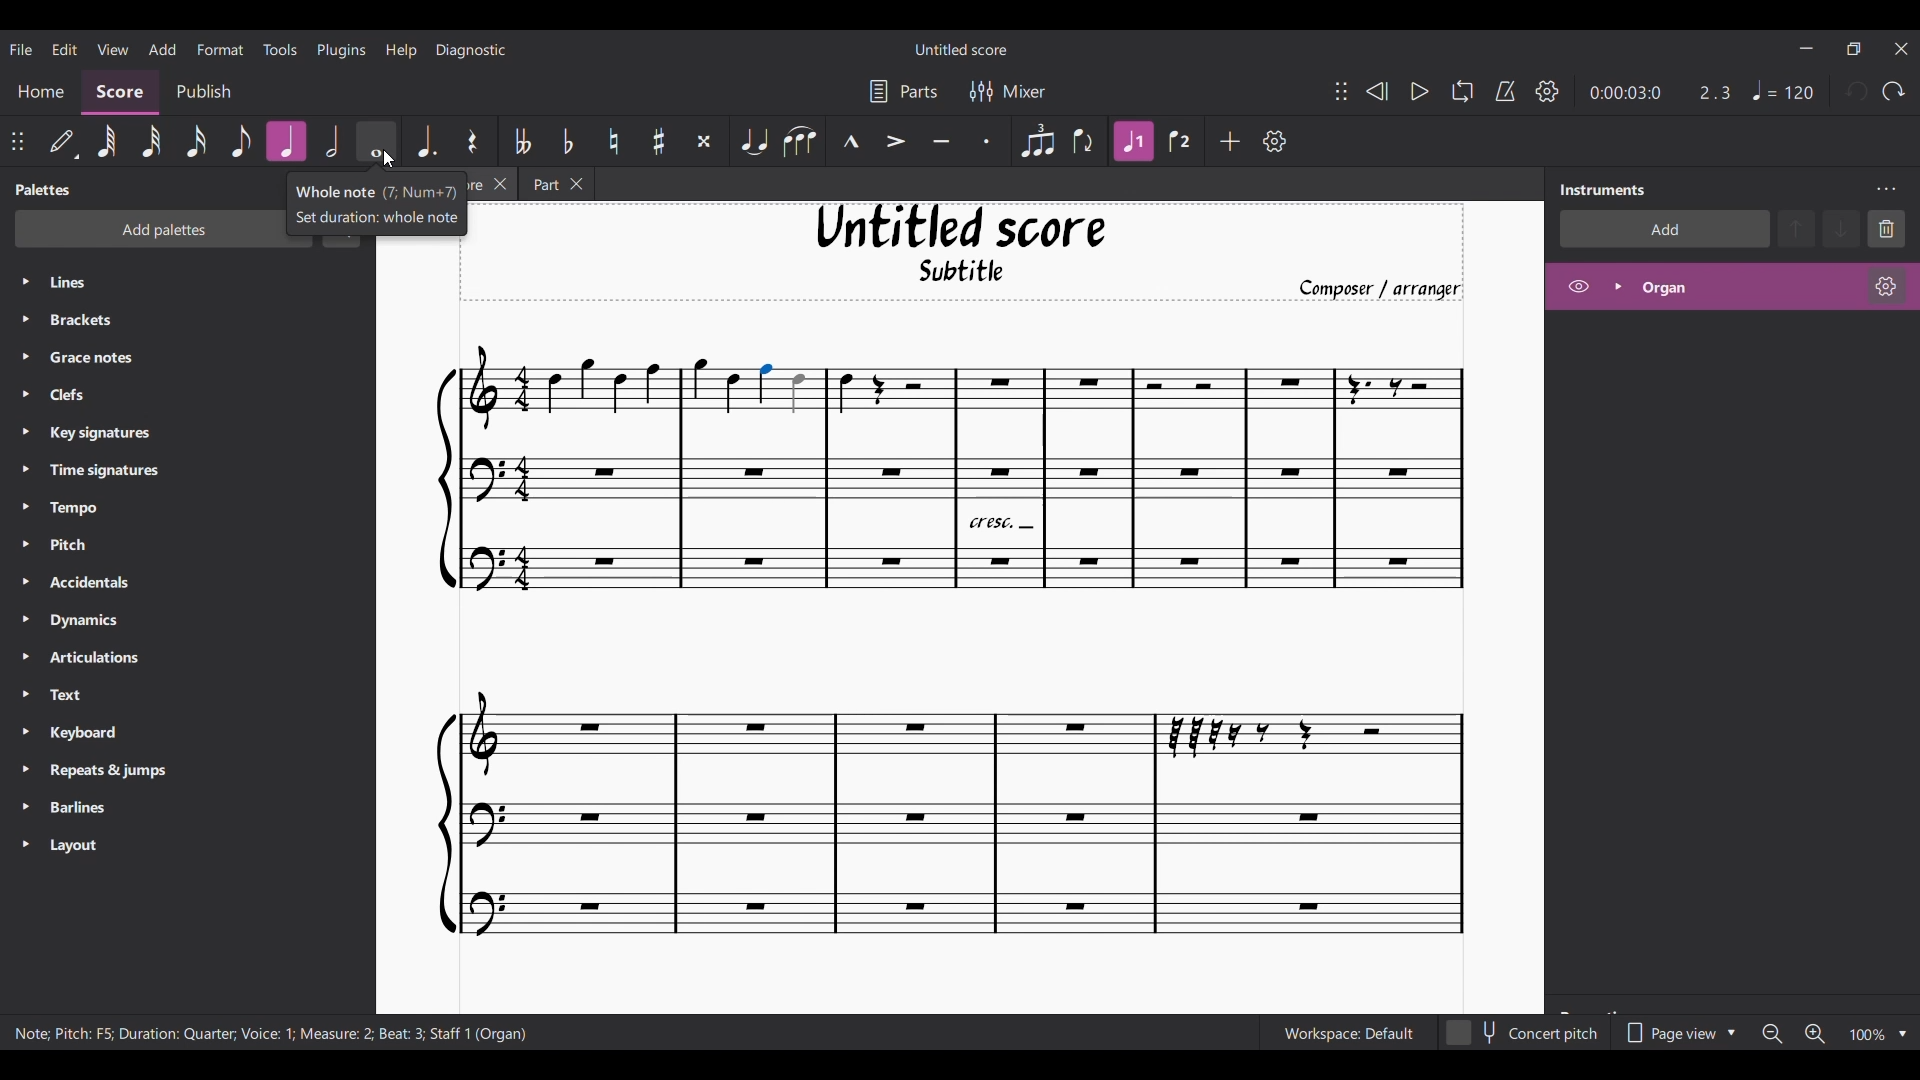 This screenshot has height=1080, width=1920. What do you see at coordinates (1604, 190) in the screenshot?
I see `Panel title` at bounding box center [1604, 190].